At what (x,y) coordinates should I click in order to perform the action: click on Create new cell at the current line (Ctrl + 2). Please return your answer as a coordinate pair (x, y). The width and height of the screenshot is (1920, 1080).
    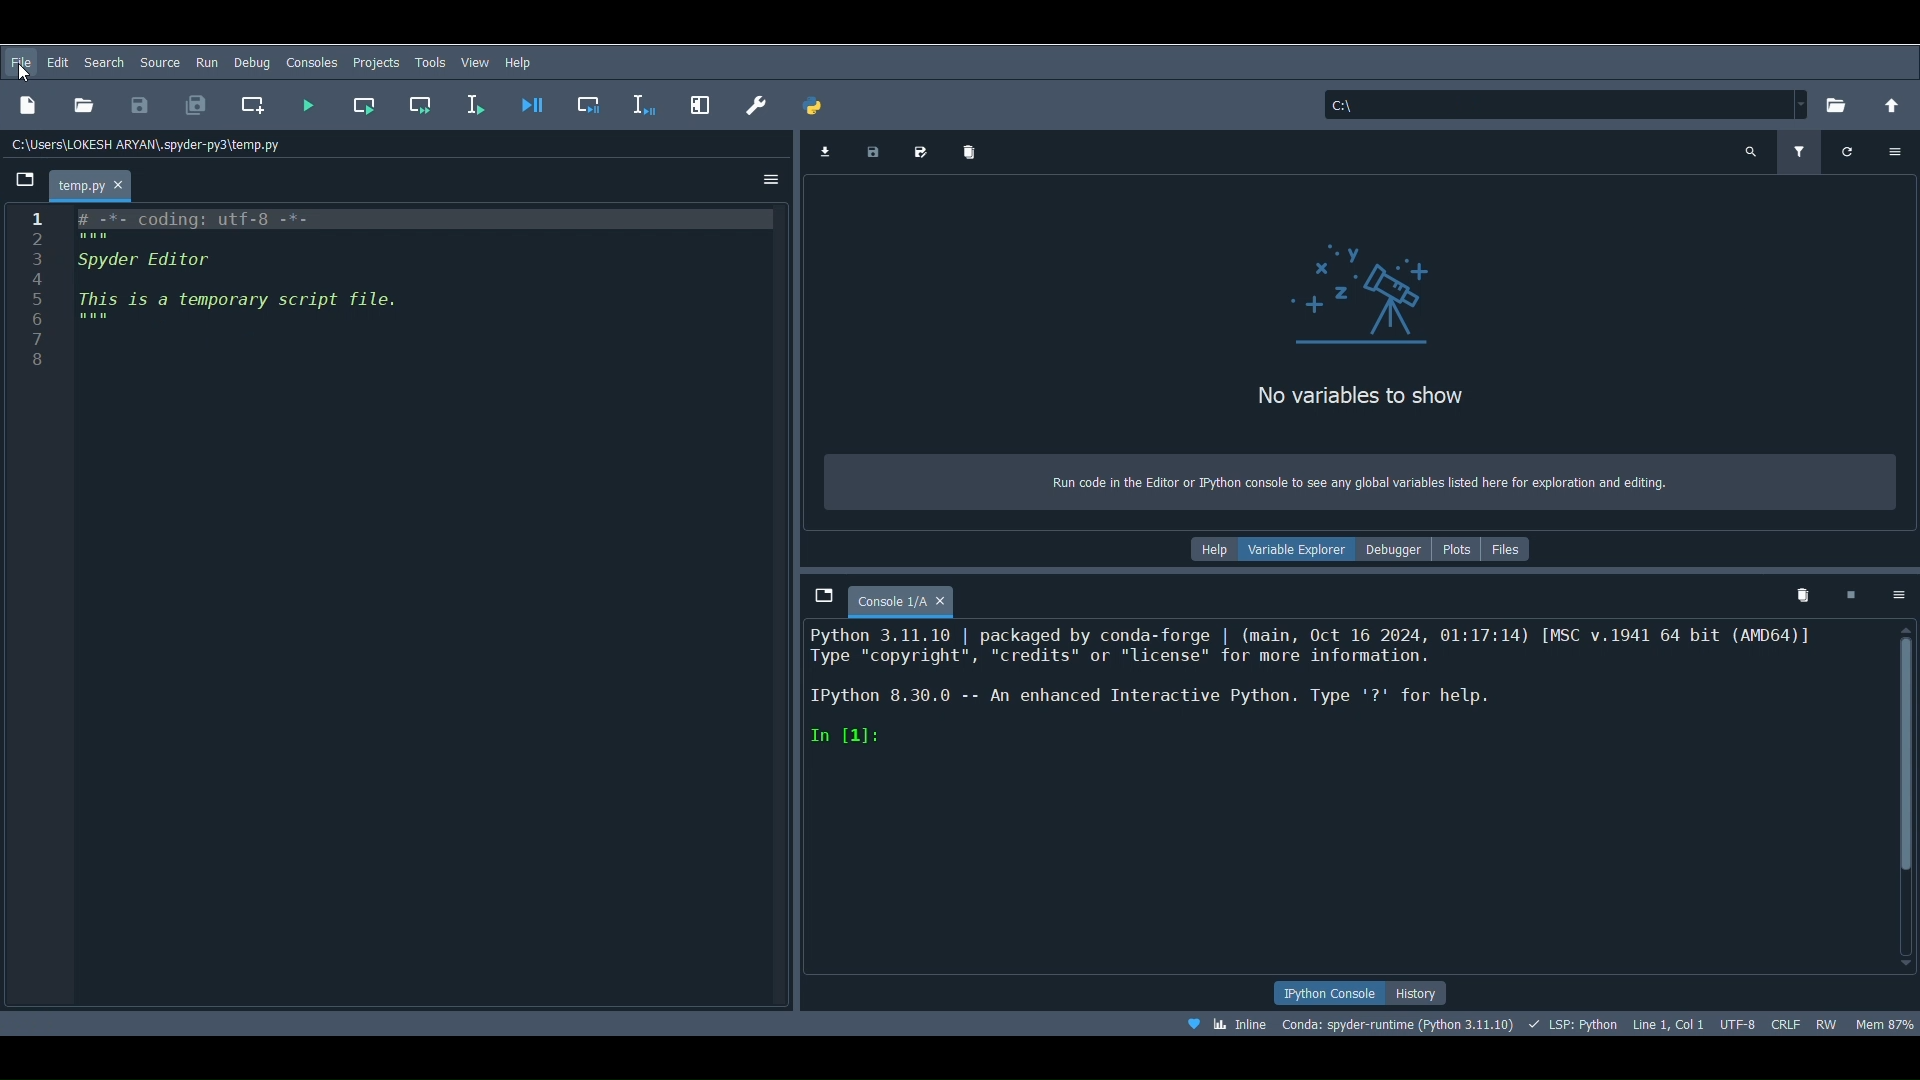
    Looking at the image, I should click on (253, 104).